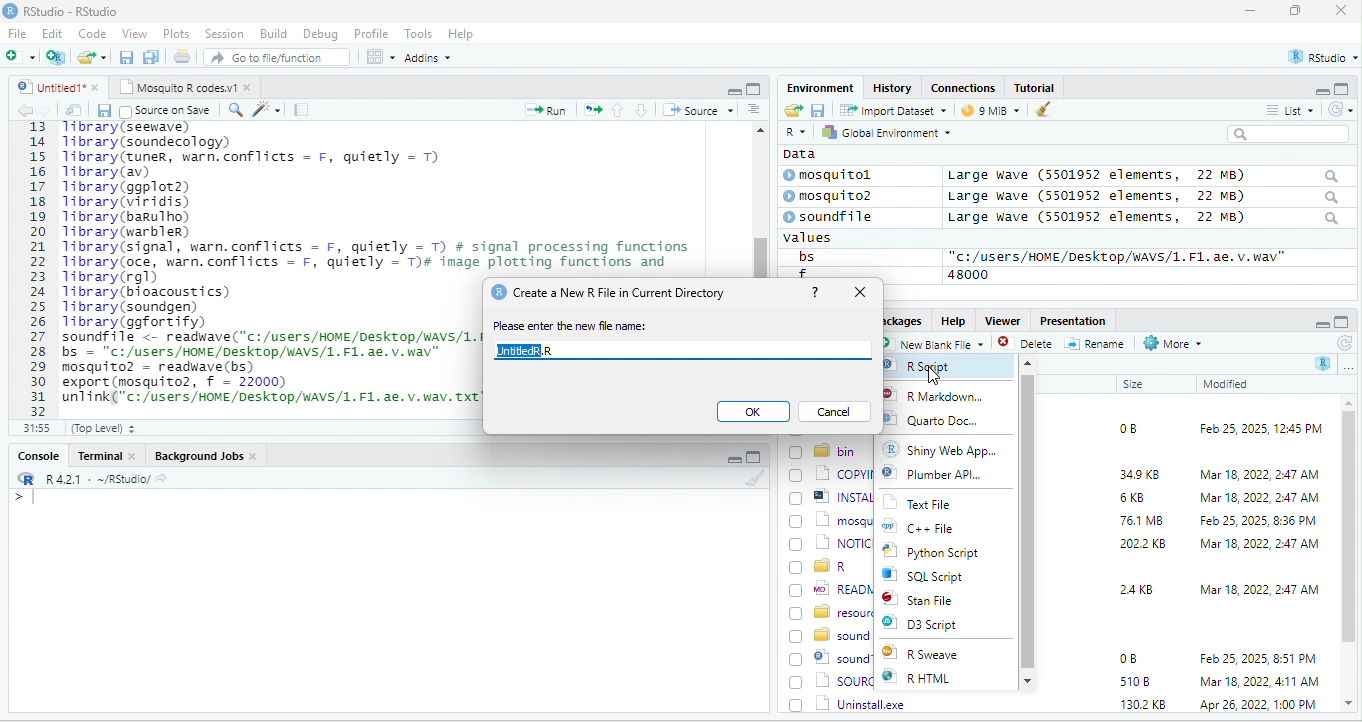 The width and height of the screenshot is (1362, 722). I want to click on data, so click(797, 153).